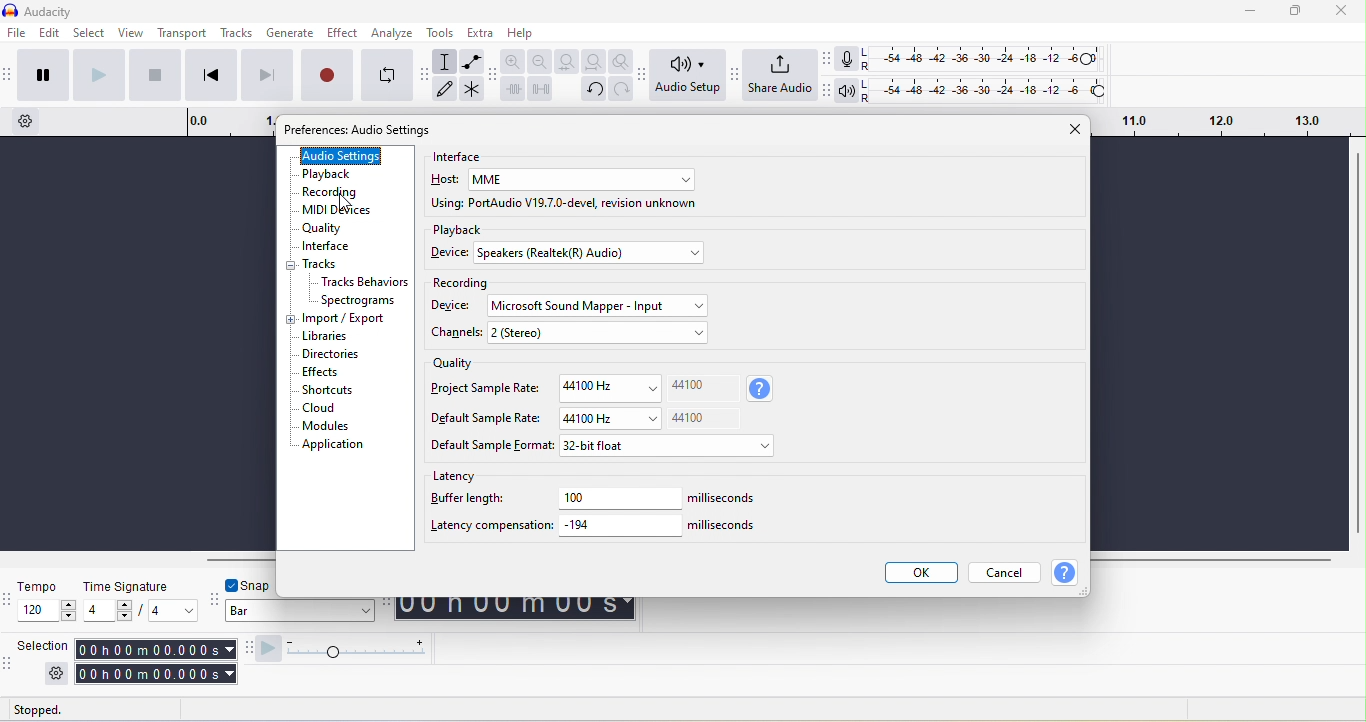 The height and width of the screenshot is (722, 1366). Describe the element at coordinates (343, 34) in the screenshot. I see `effect` at that location.